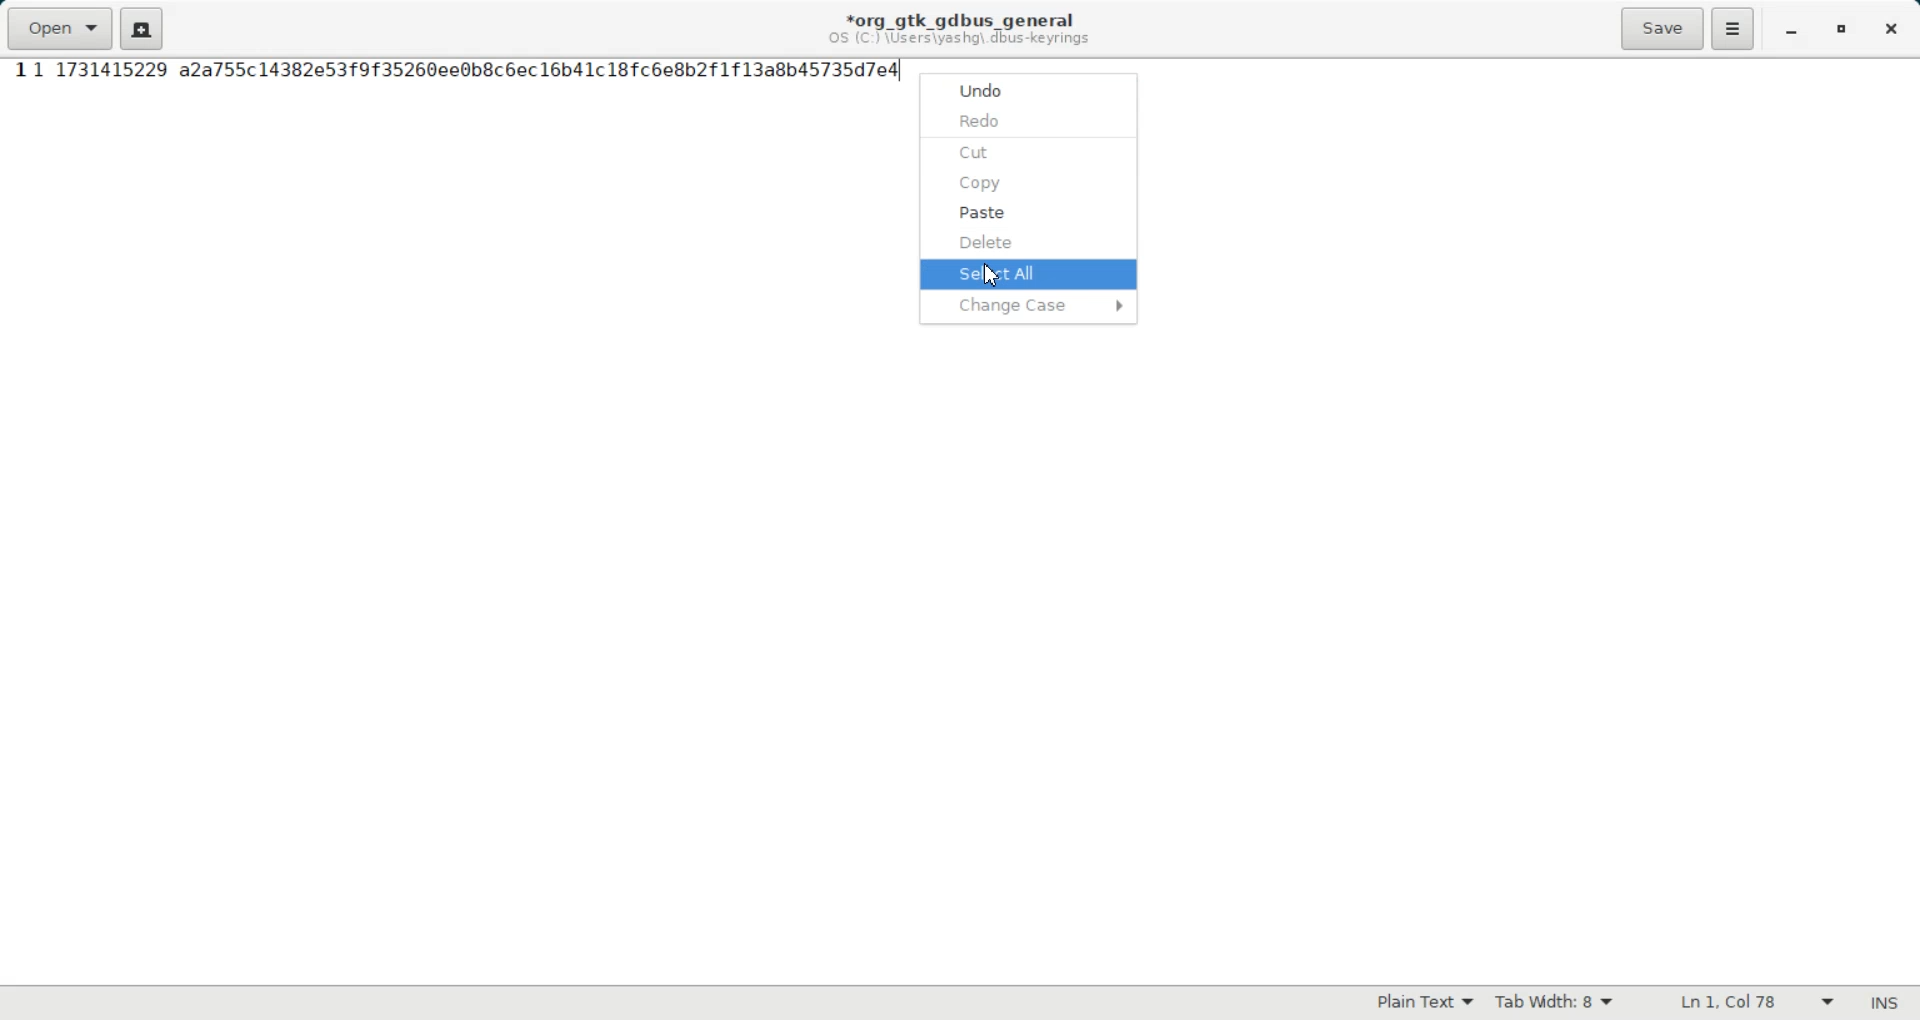  What do you see at coordinates (1661, 28) in the screenshot?
I see `Save` at bounding box center [1661, 28].